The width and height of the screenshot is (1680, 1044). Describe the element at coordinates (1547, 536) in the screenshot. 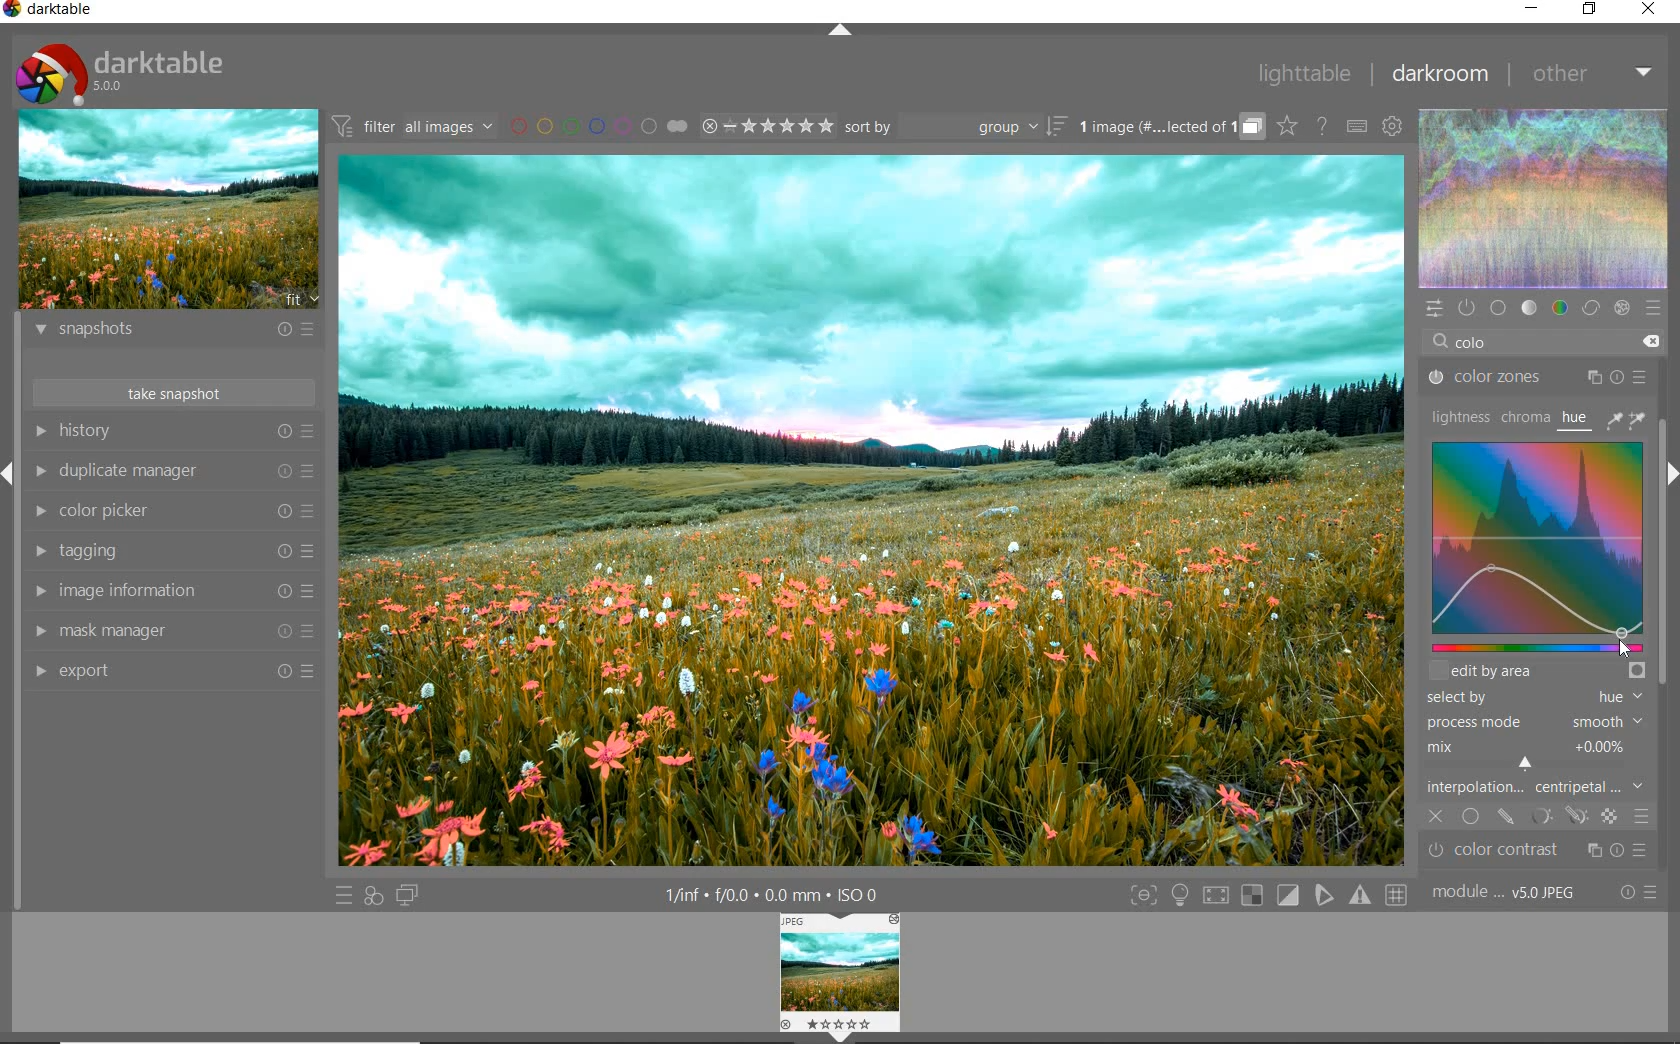

I see `Colorize` at that location.